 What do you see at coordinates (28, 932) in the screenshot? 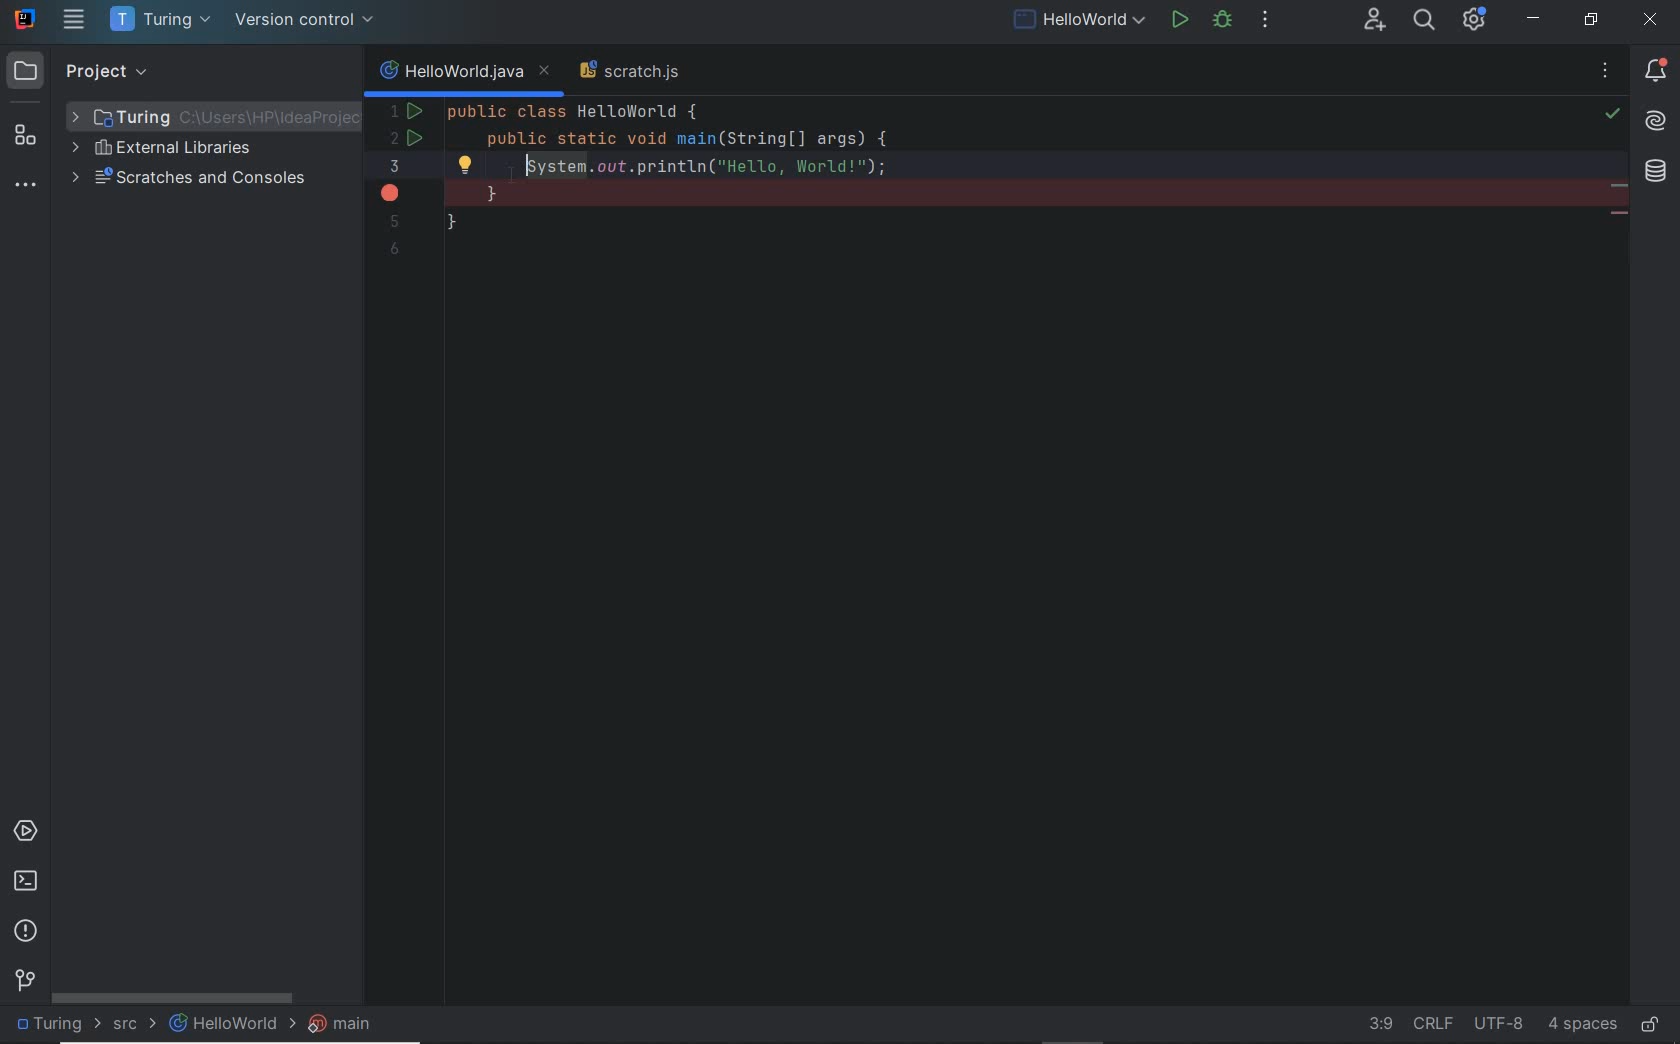
I see `problems` at bounding box center [28, 932].